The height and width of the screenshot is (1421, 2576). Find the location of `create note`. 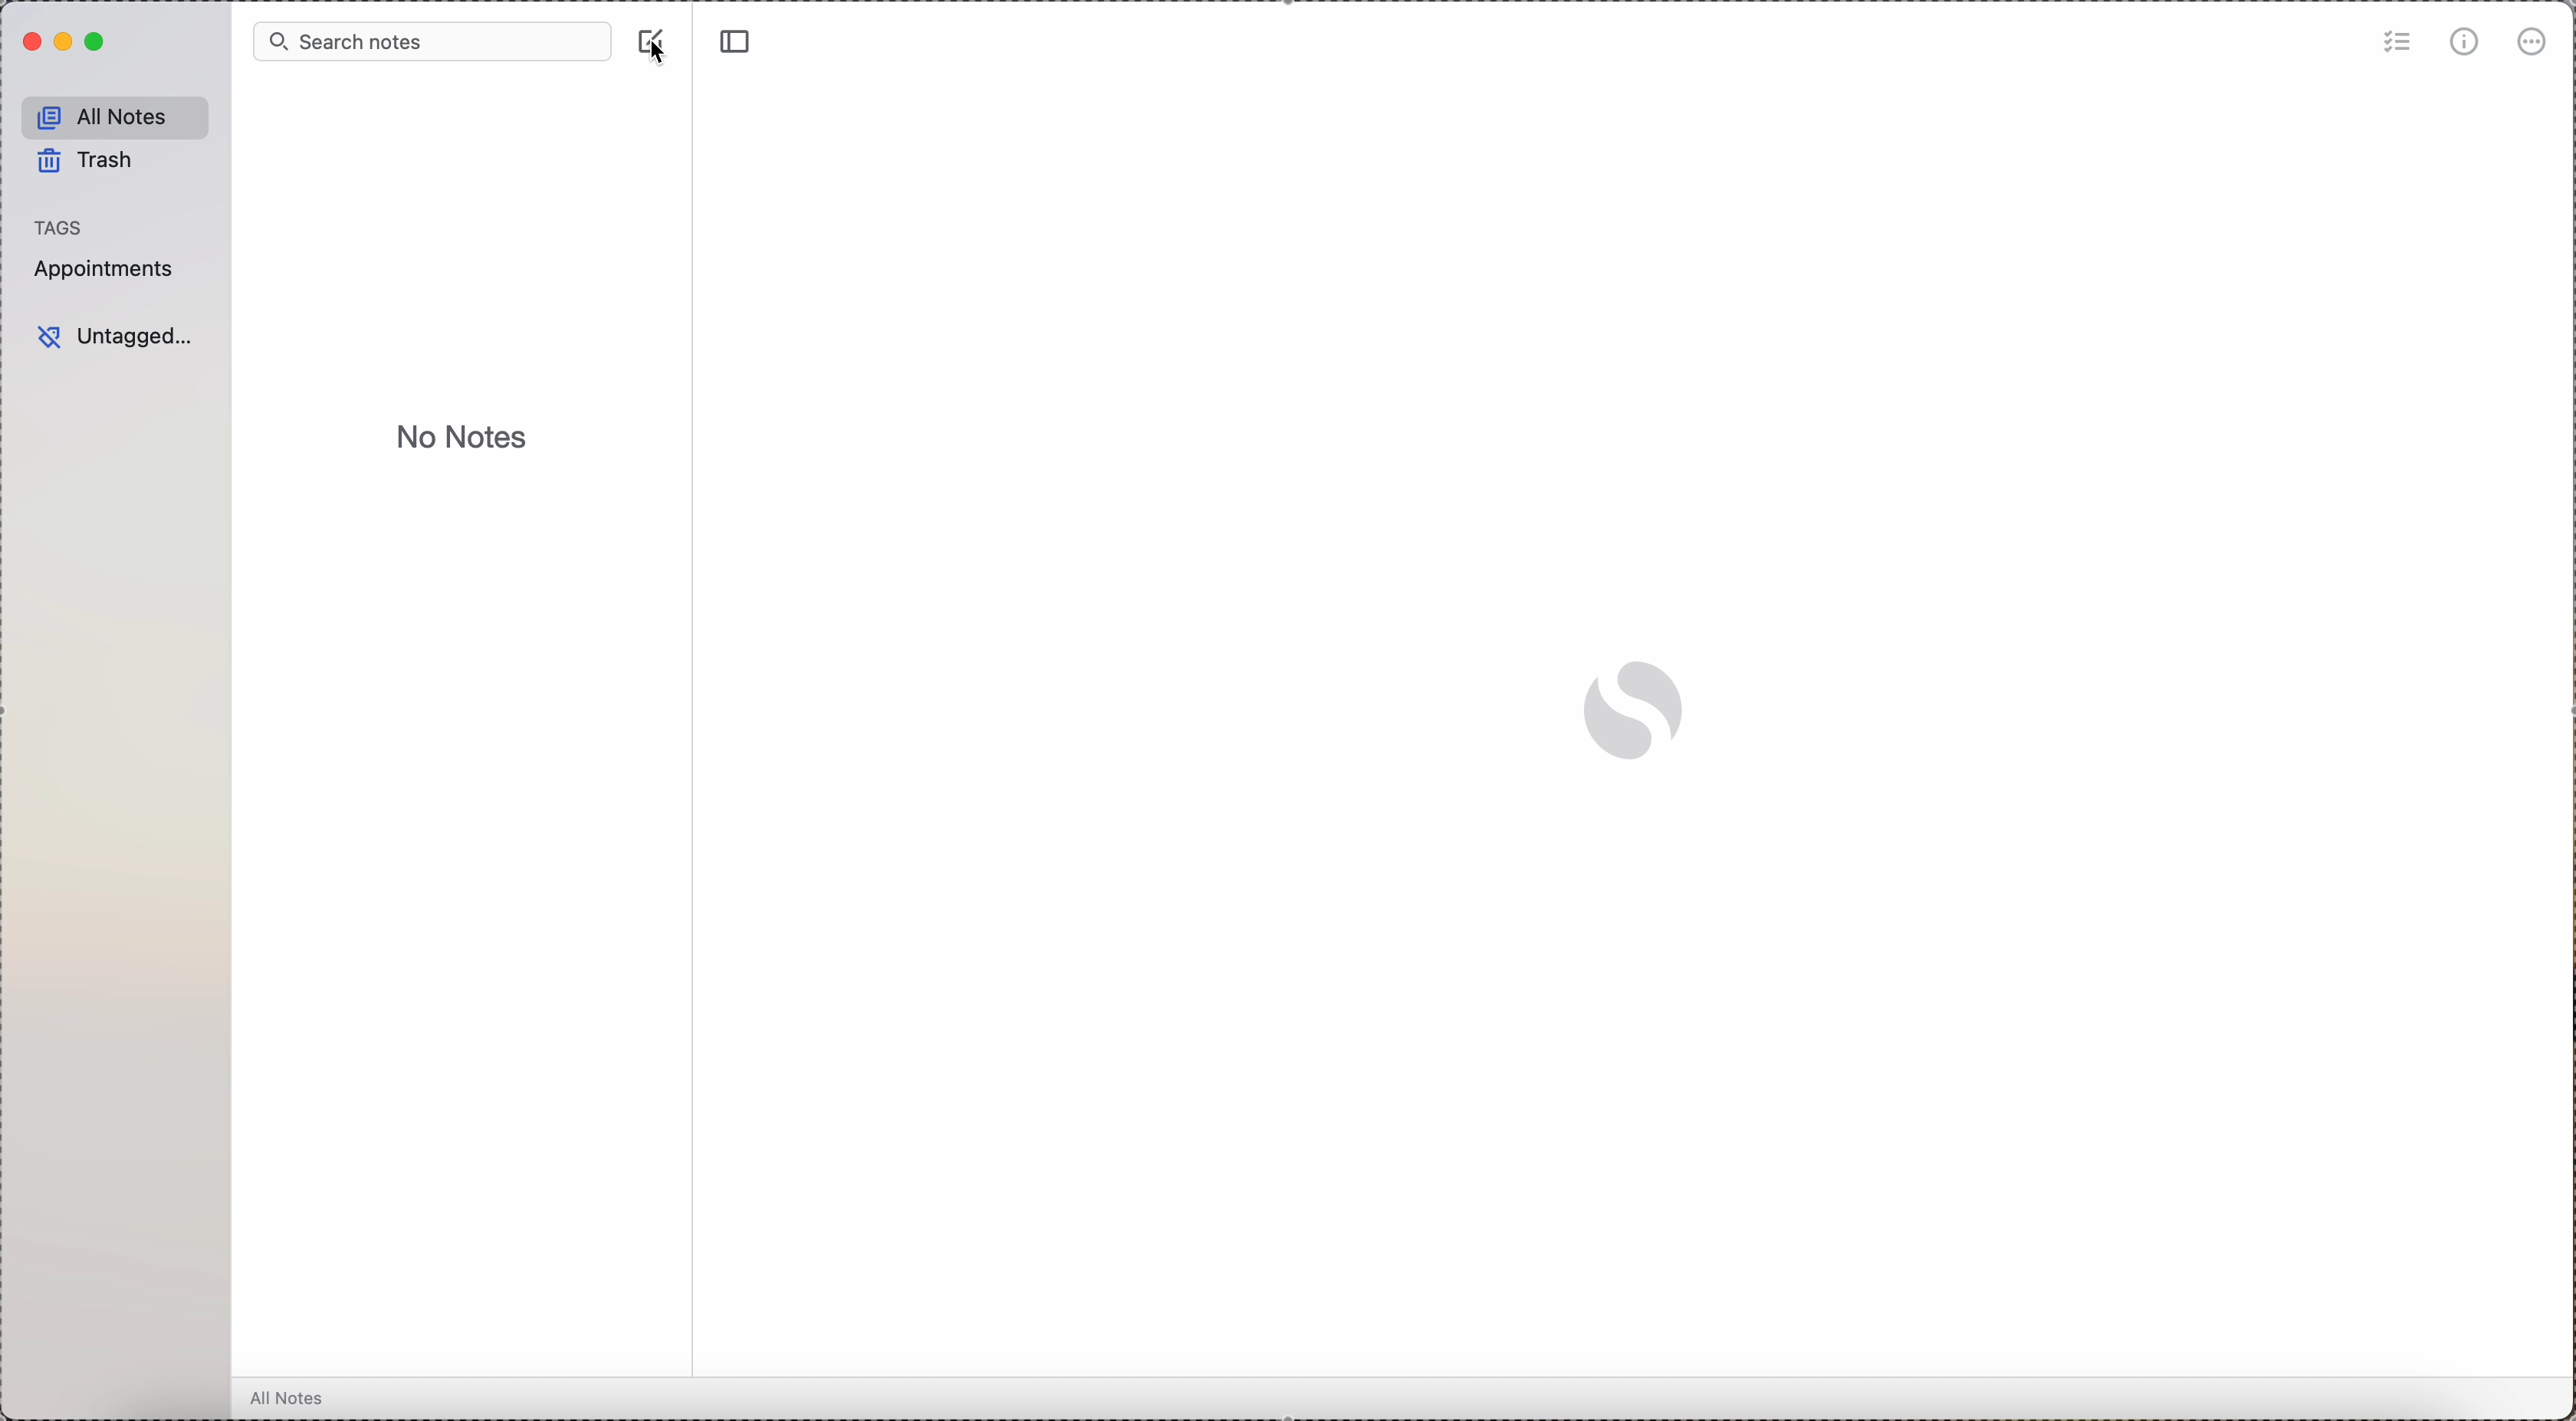

create note is located at coordinates (650, 34).